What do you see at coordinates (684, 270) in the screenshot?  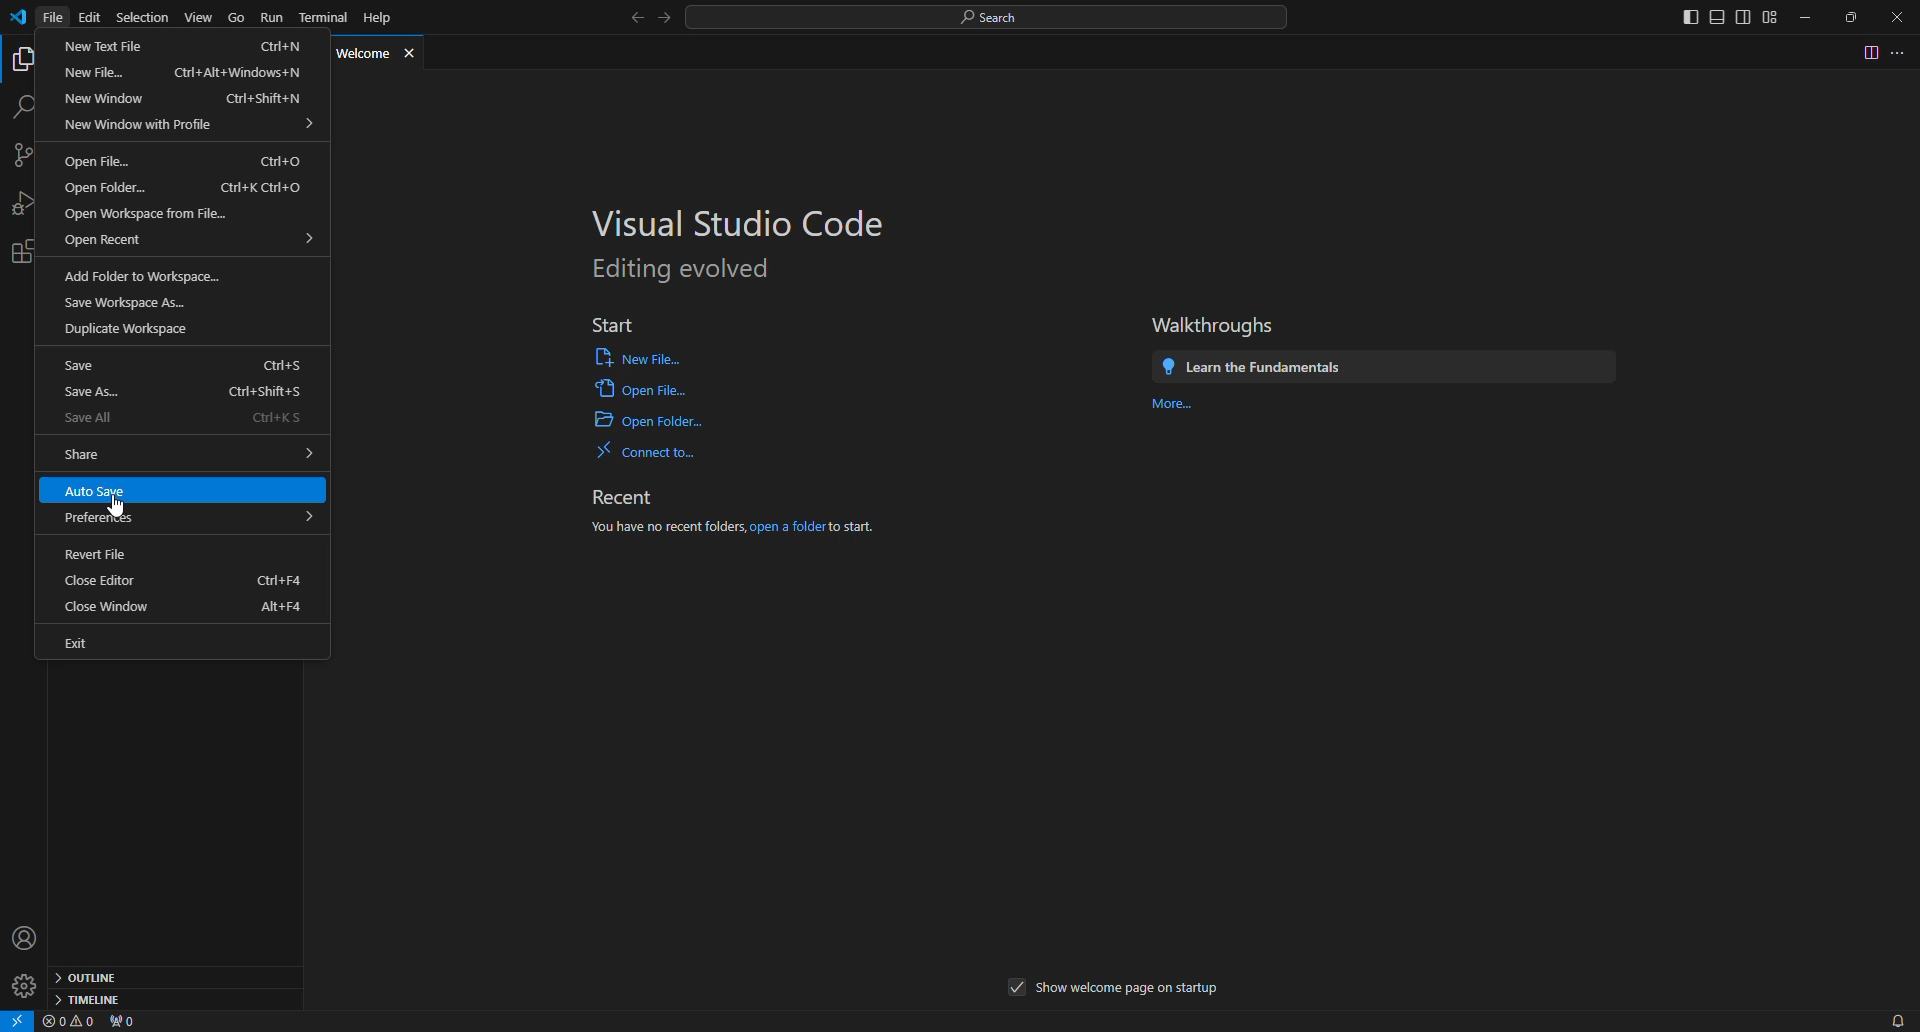 I see `editing evolved` at bounding box center [684, 270].